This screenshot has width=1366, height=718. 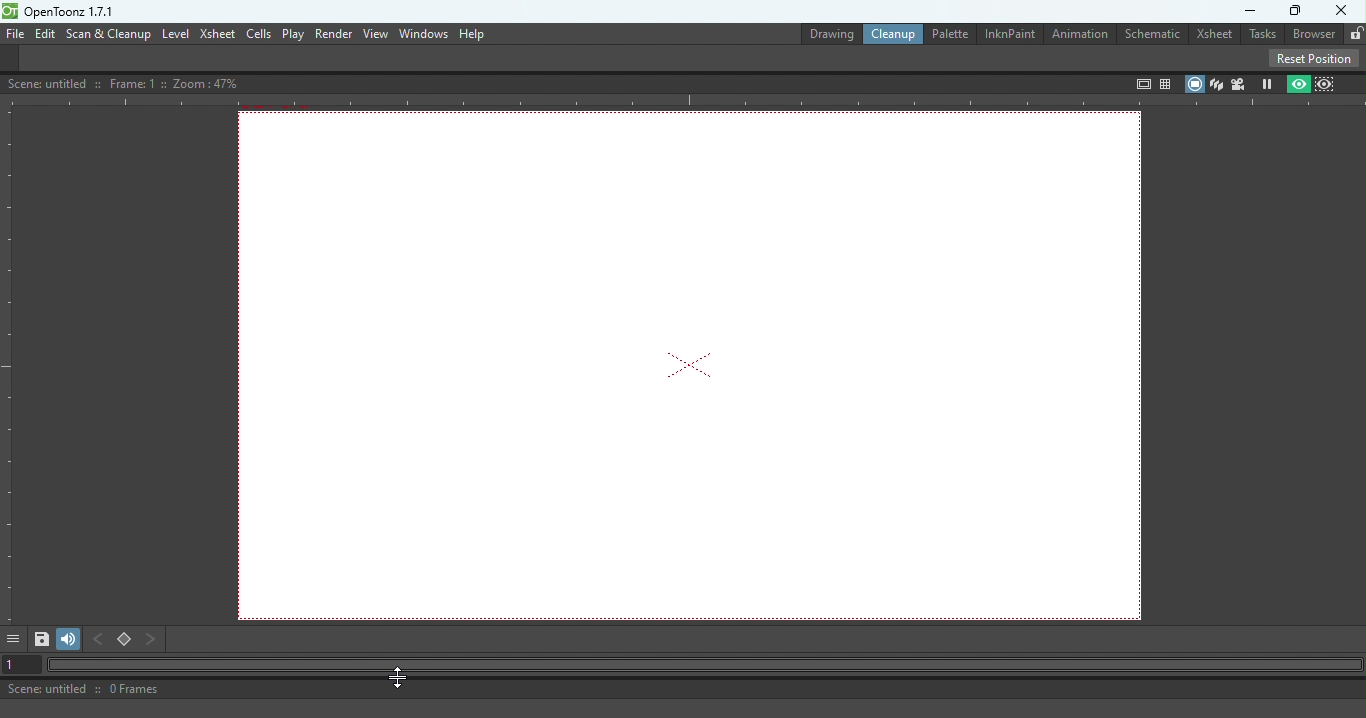 I want to click on Drawing, so click(x=820, y=32).